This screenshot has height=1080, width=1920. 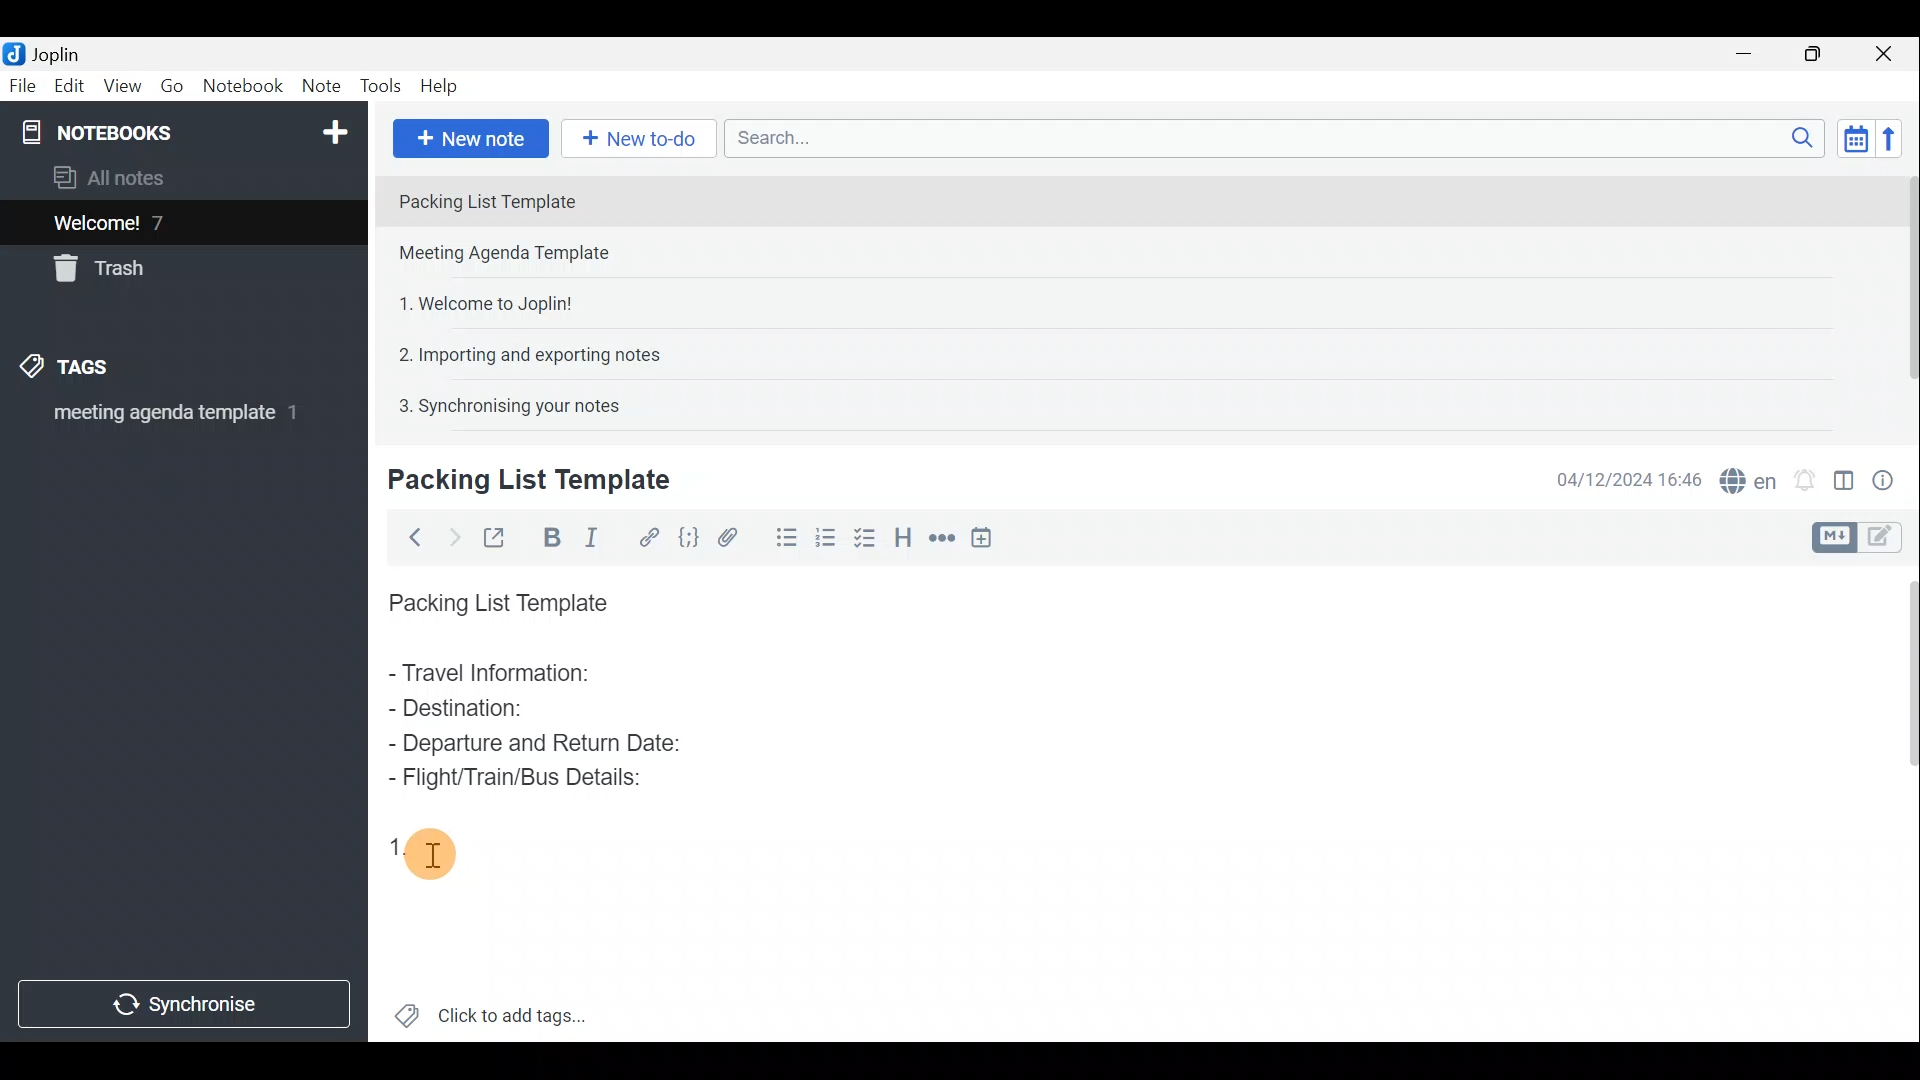 I want to click on Toggle editor layout, so click(x=1843, y=474).